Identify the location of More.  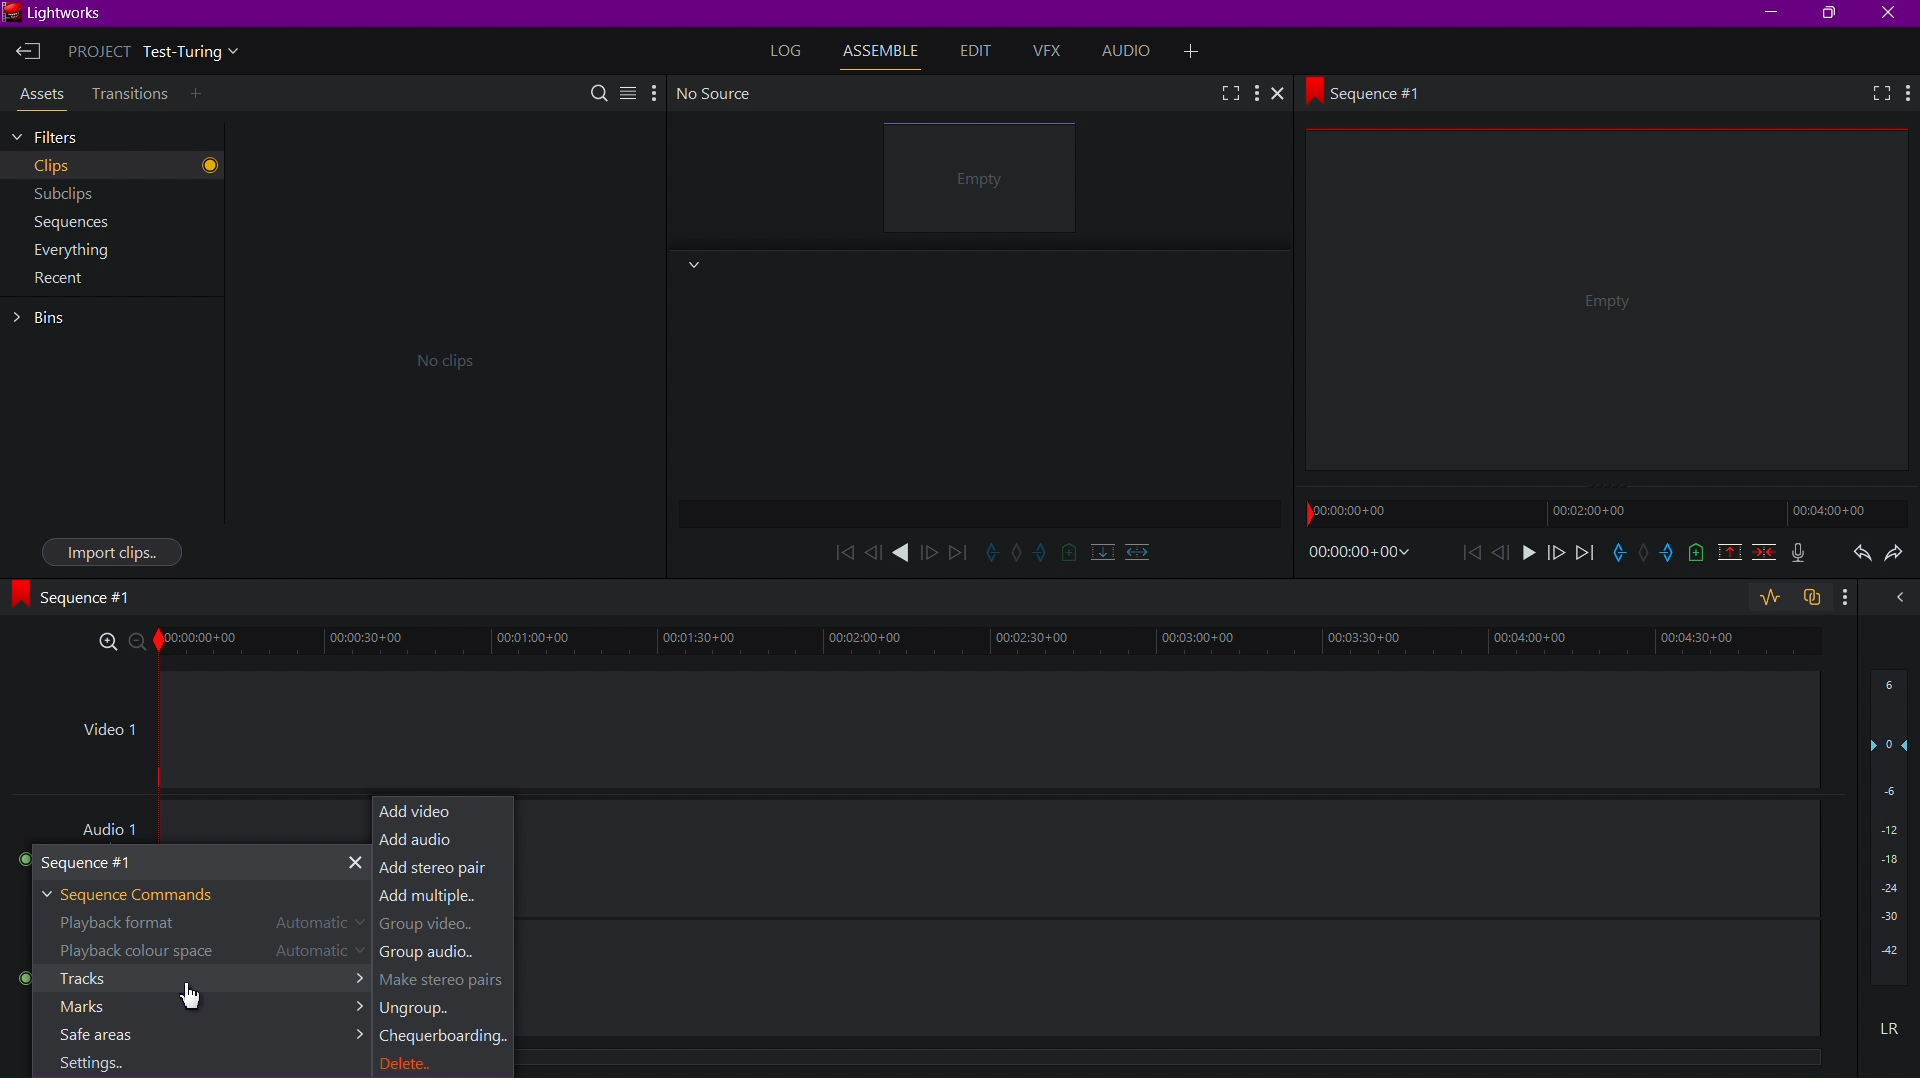
(1852, 601).